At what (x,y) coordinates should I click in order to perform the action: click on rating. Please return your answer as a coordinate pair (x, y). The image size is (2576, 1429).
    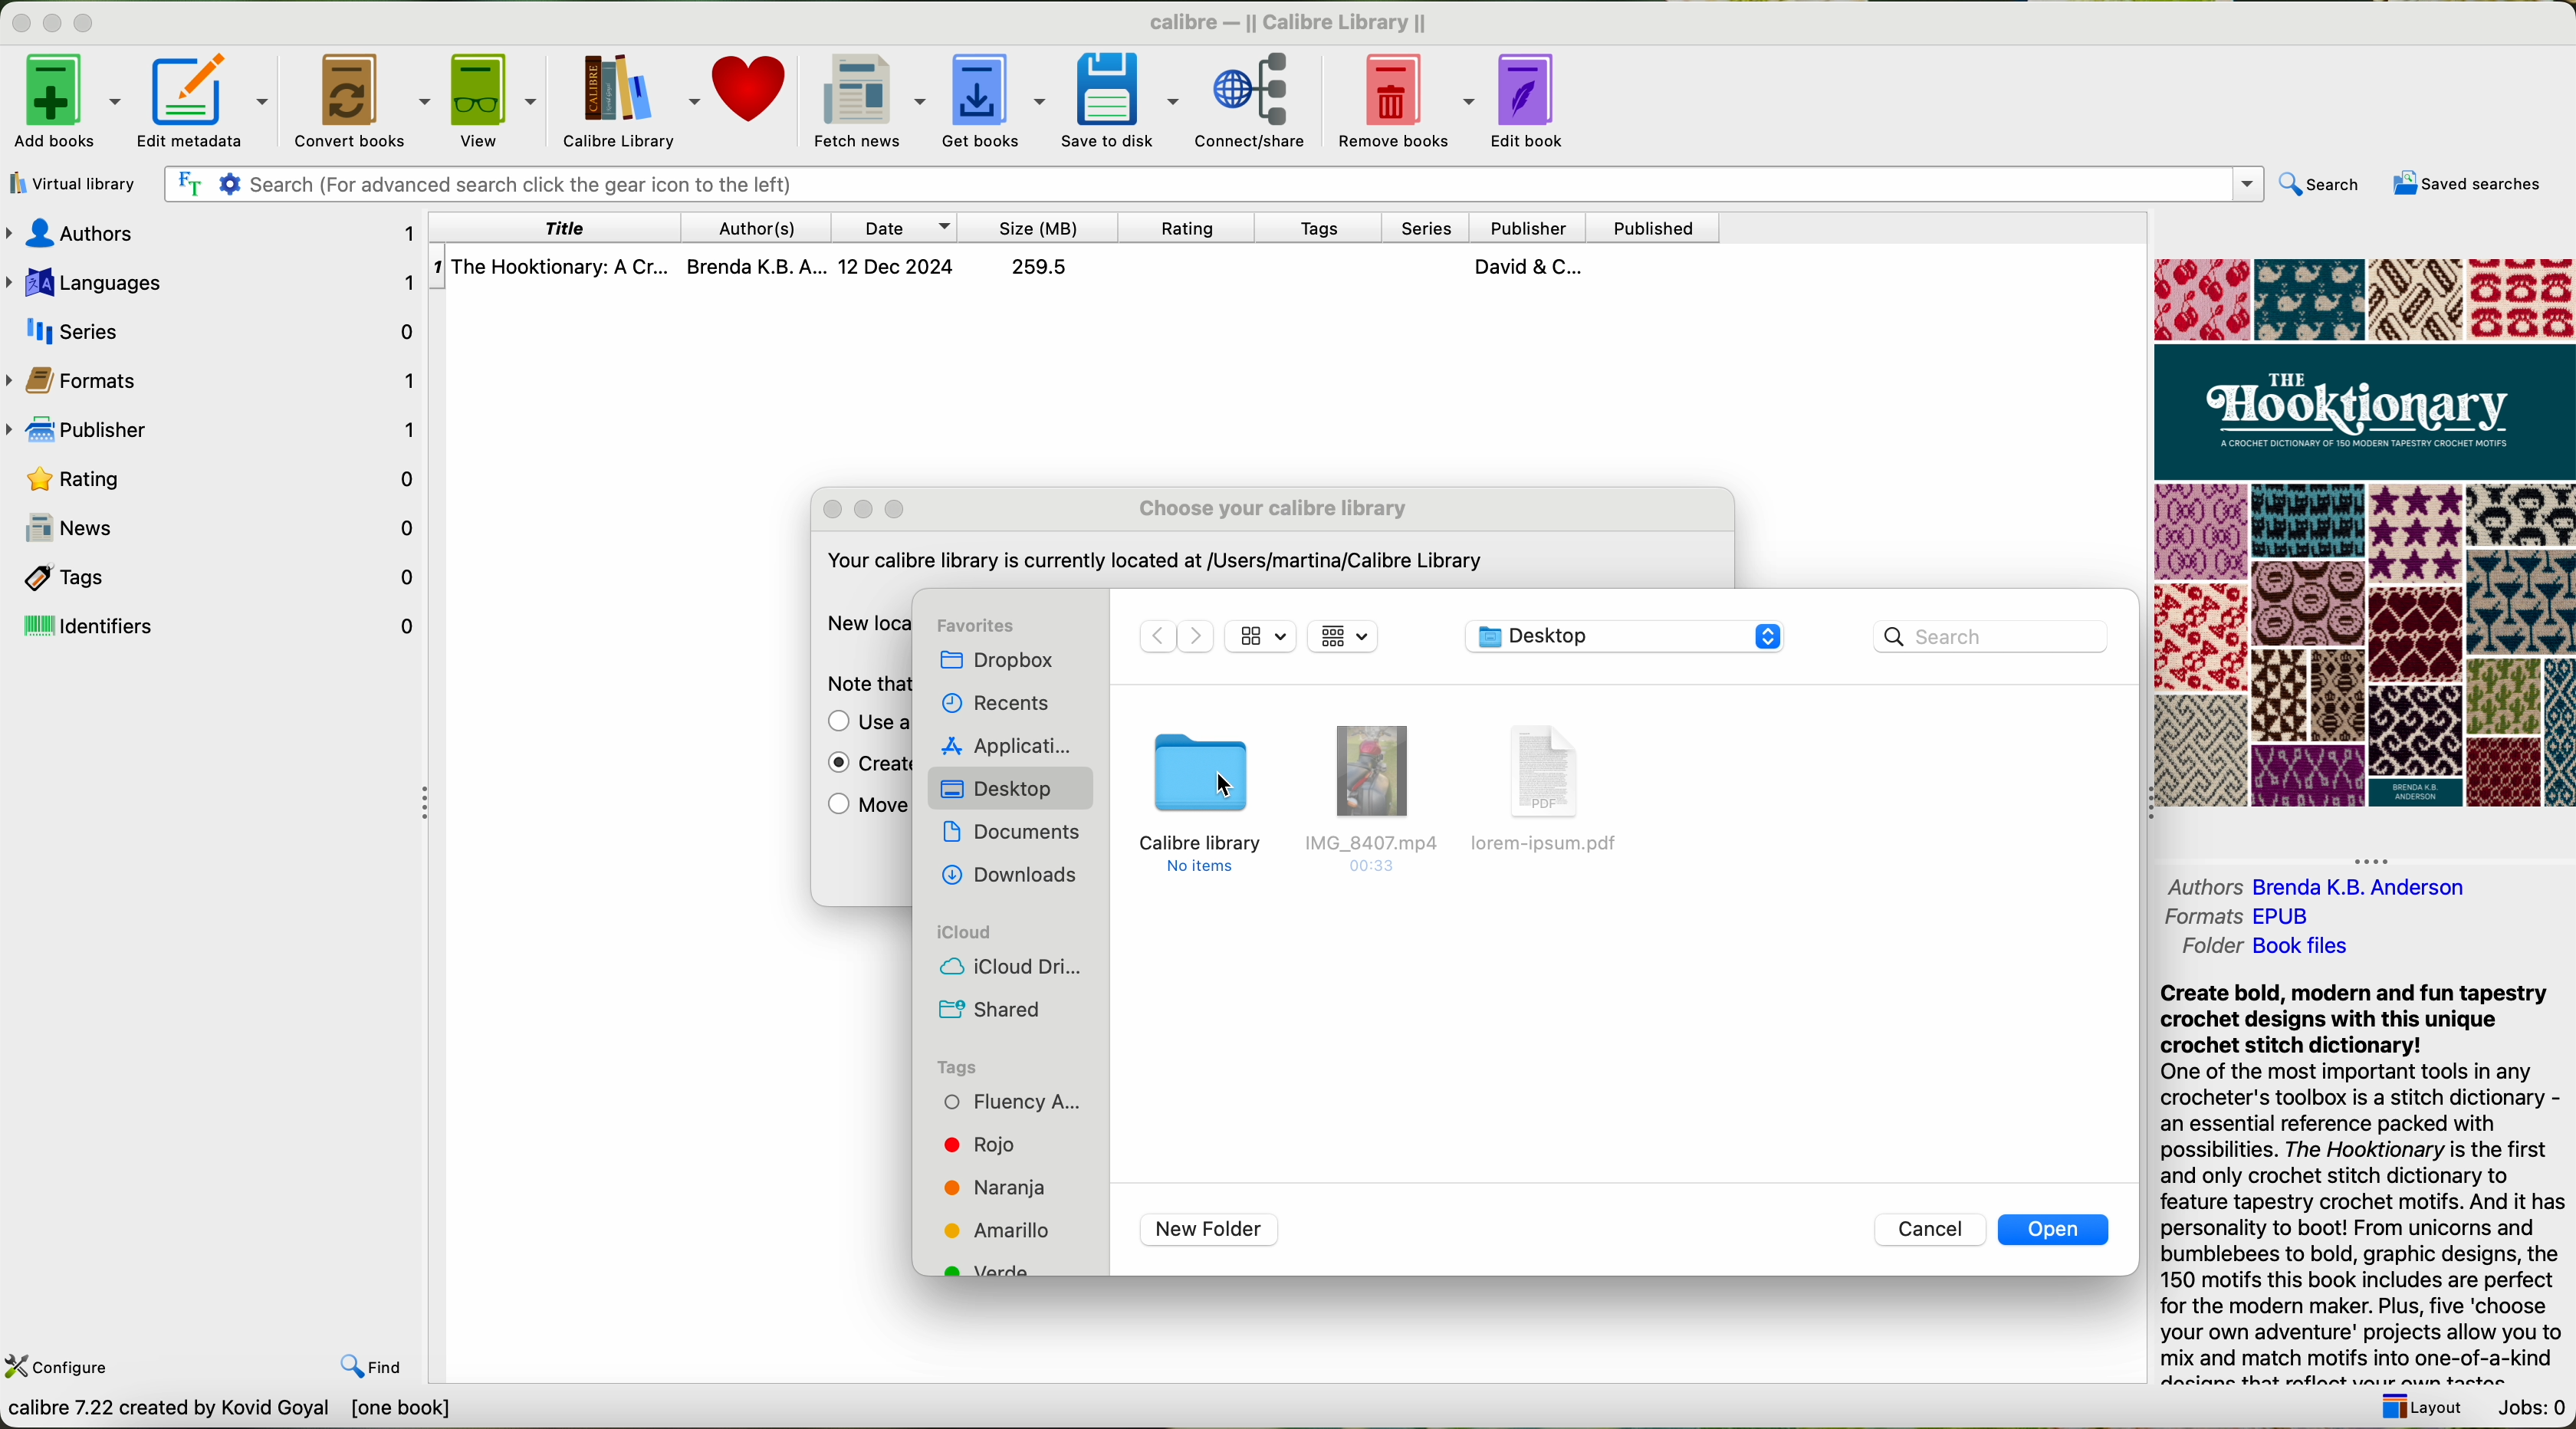
    Looking at the image, I should click on (1199, 227).